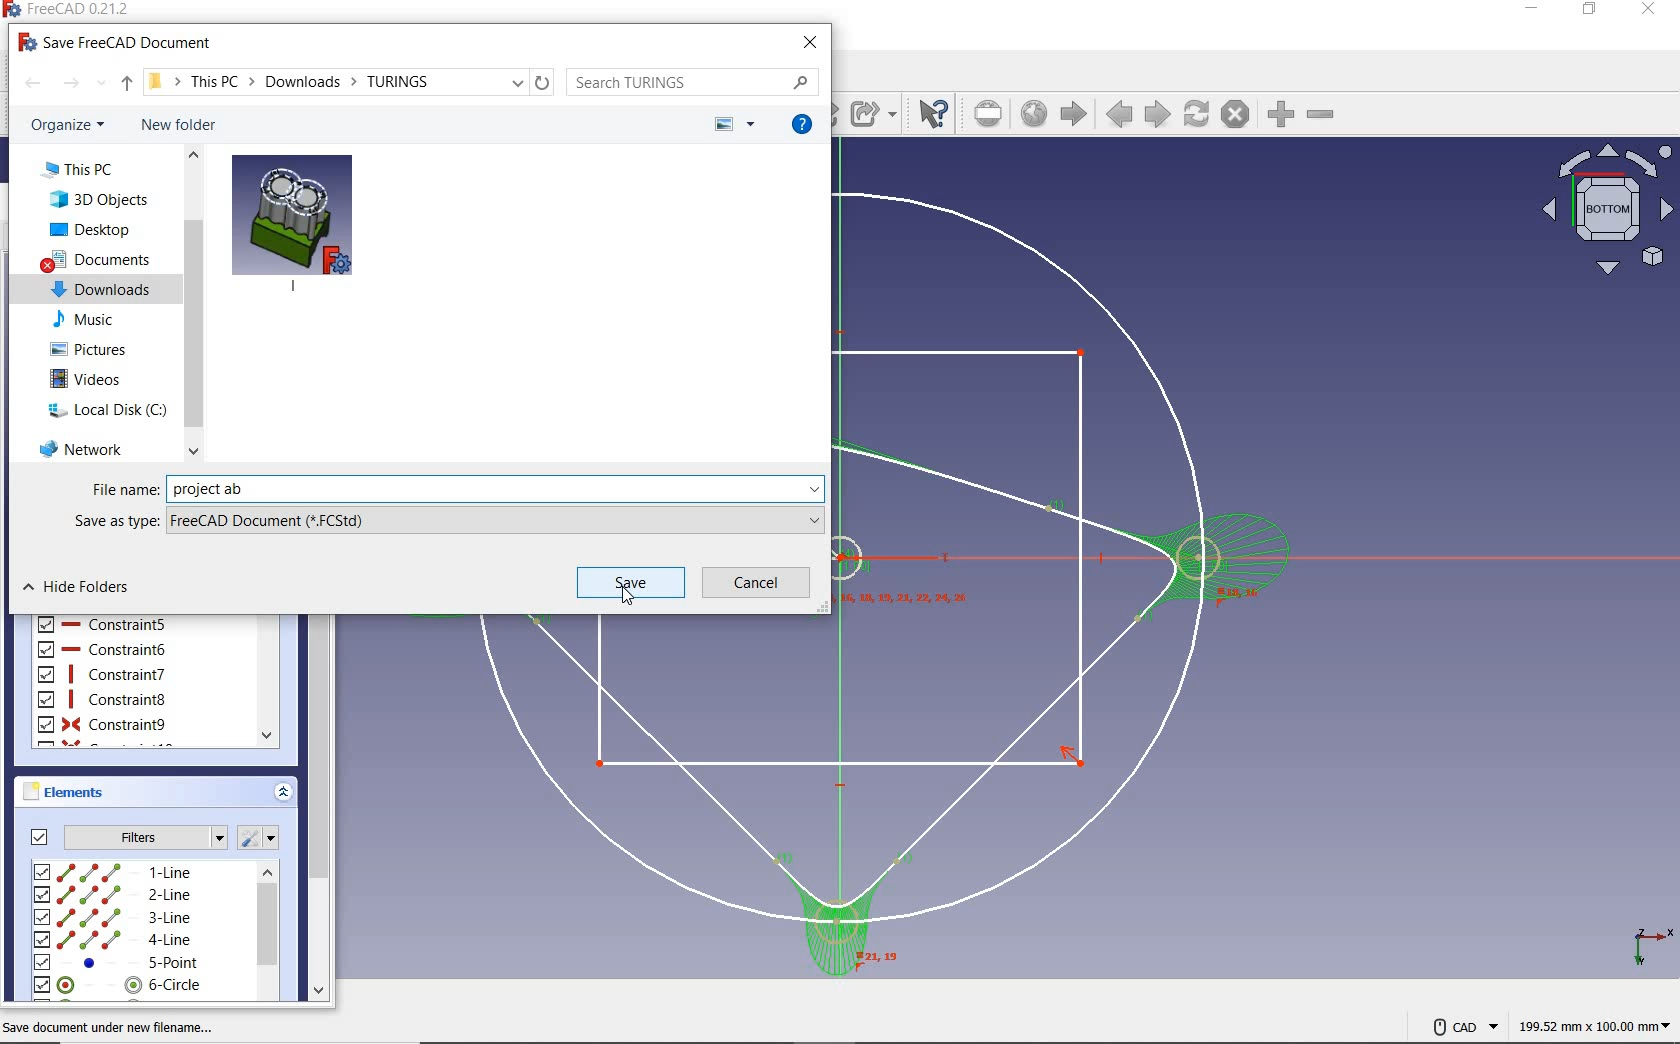 This screenshot has height=1044, width=1680. Describe the element at coordinates (91, 348) in the screenshot. I see `pictures` at that location.